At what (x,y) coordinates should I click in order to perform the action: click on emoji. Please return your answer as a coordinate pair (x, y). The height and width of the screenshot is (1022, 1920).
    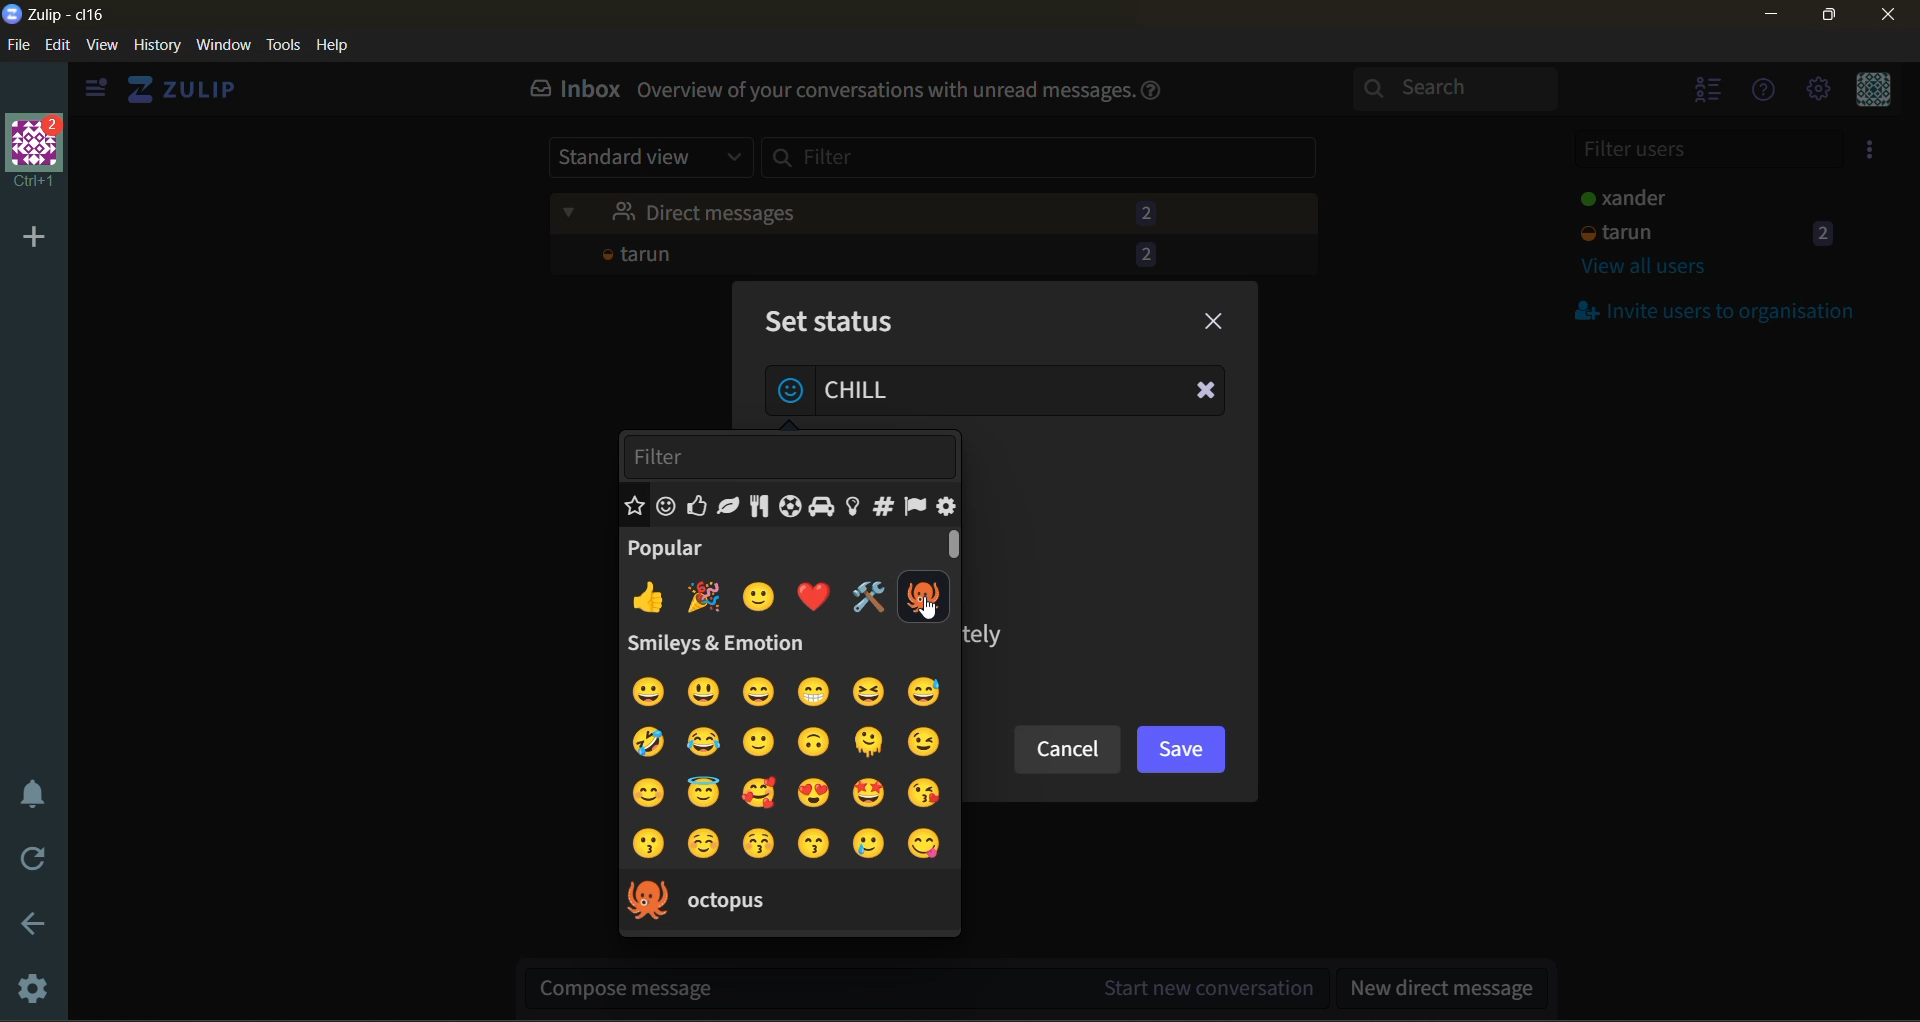
    Looking at the image, I should click on (928, 842).